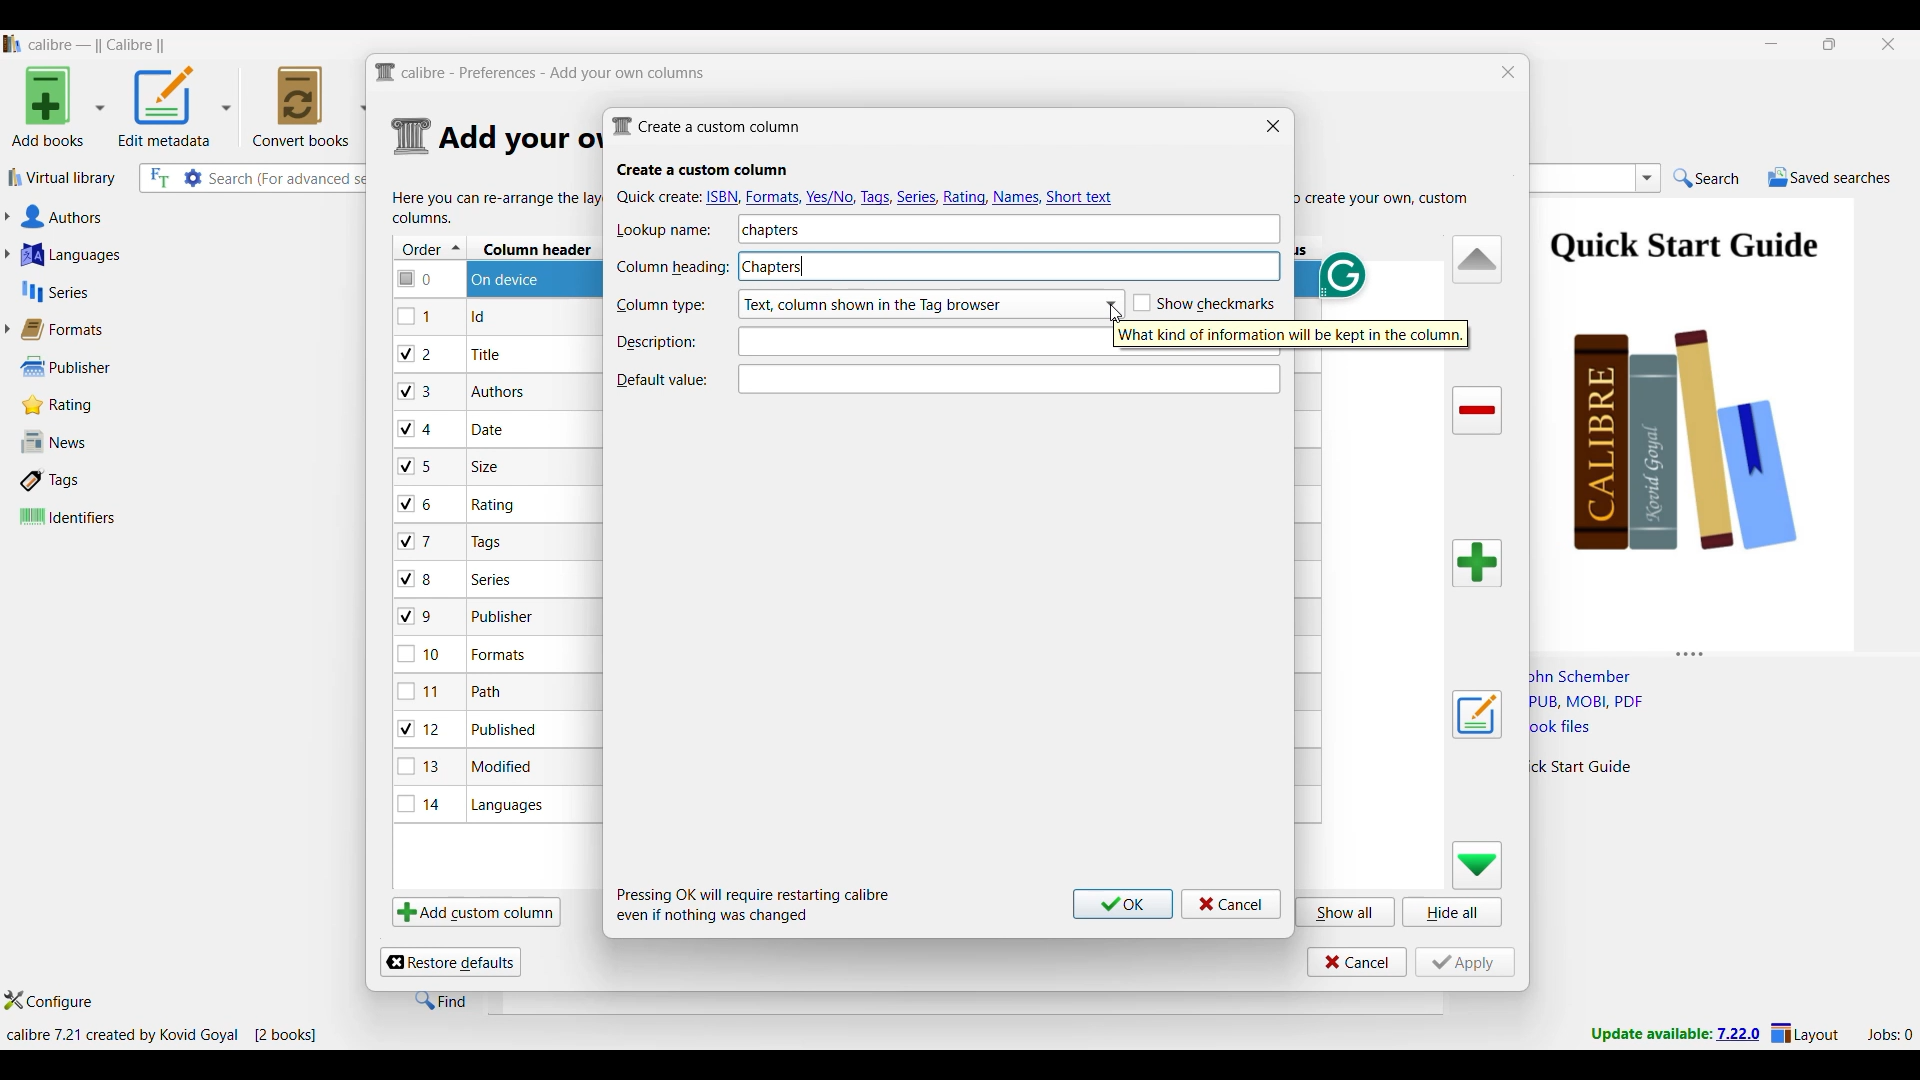 This screenshot has width=1920, height=1080. I want to click on Close interface, so click(1889, 44).